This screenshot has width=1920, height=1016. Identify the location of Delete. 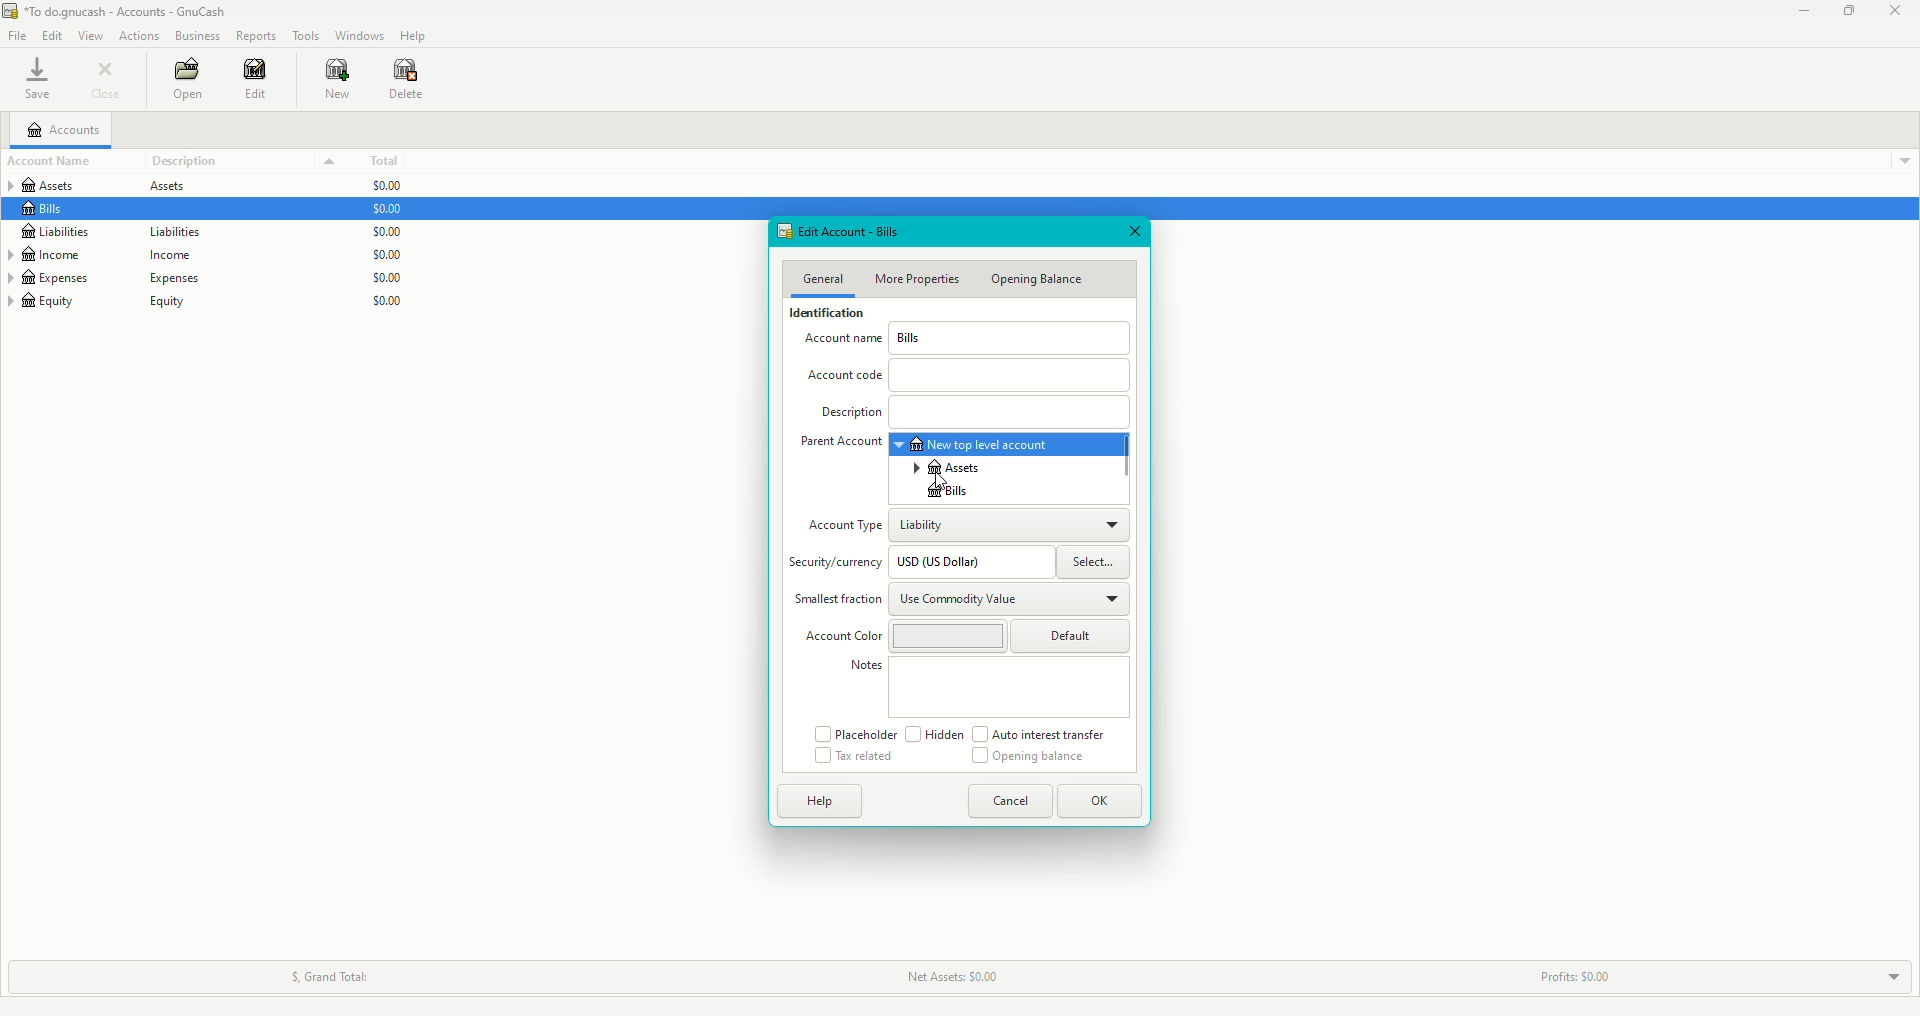
(408, 83).